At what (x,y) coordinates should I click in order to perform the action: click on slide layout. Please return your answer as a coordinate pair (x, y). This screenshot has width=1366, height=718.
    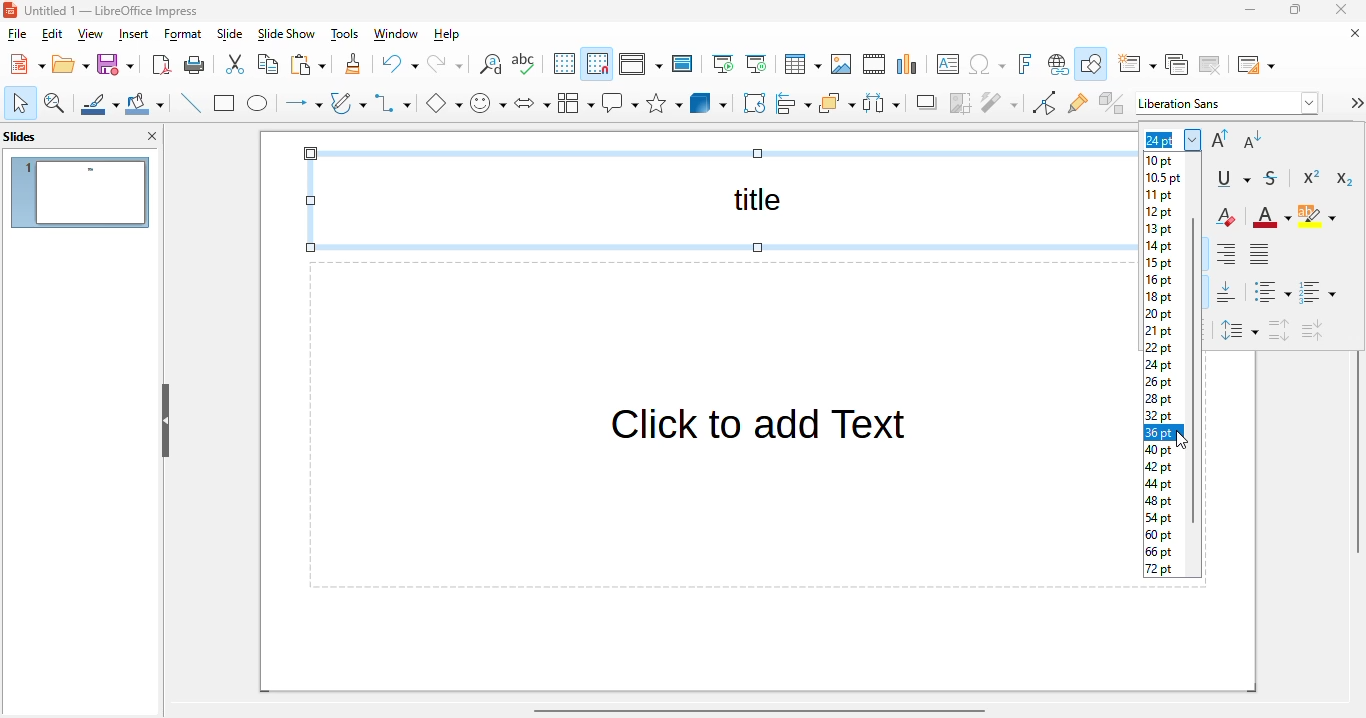
    Looking at the image, I should click on (1256, 65).